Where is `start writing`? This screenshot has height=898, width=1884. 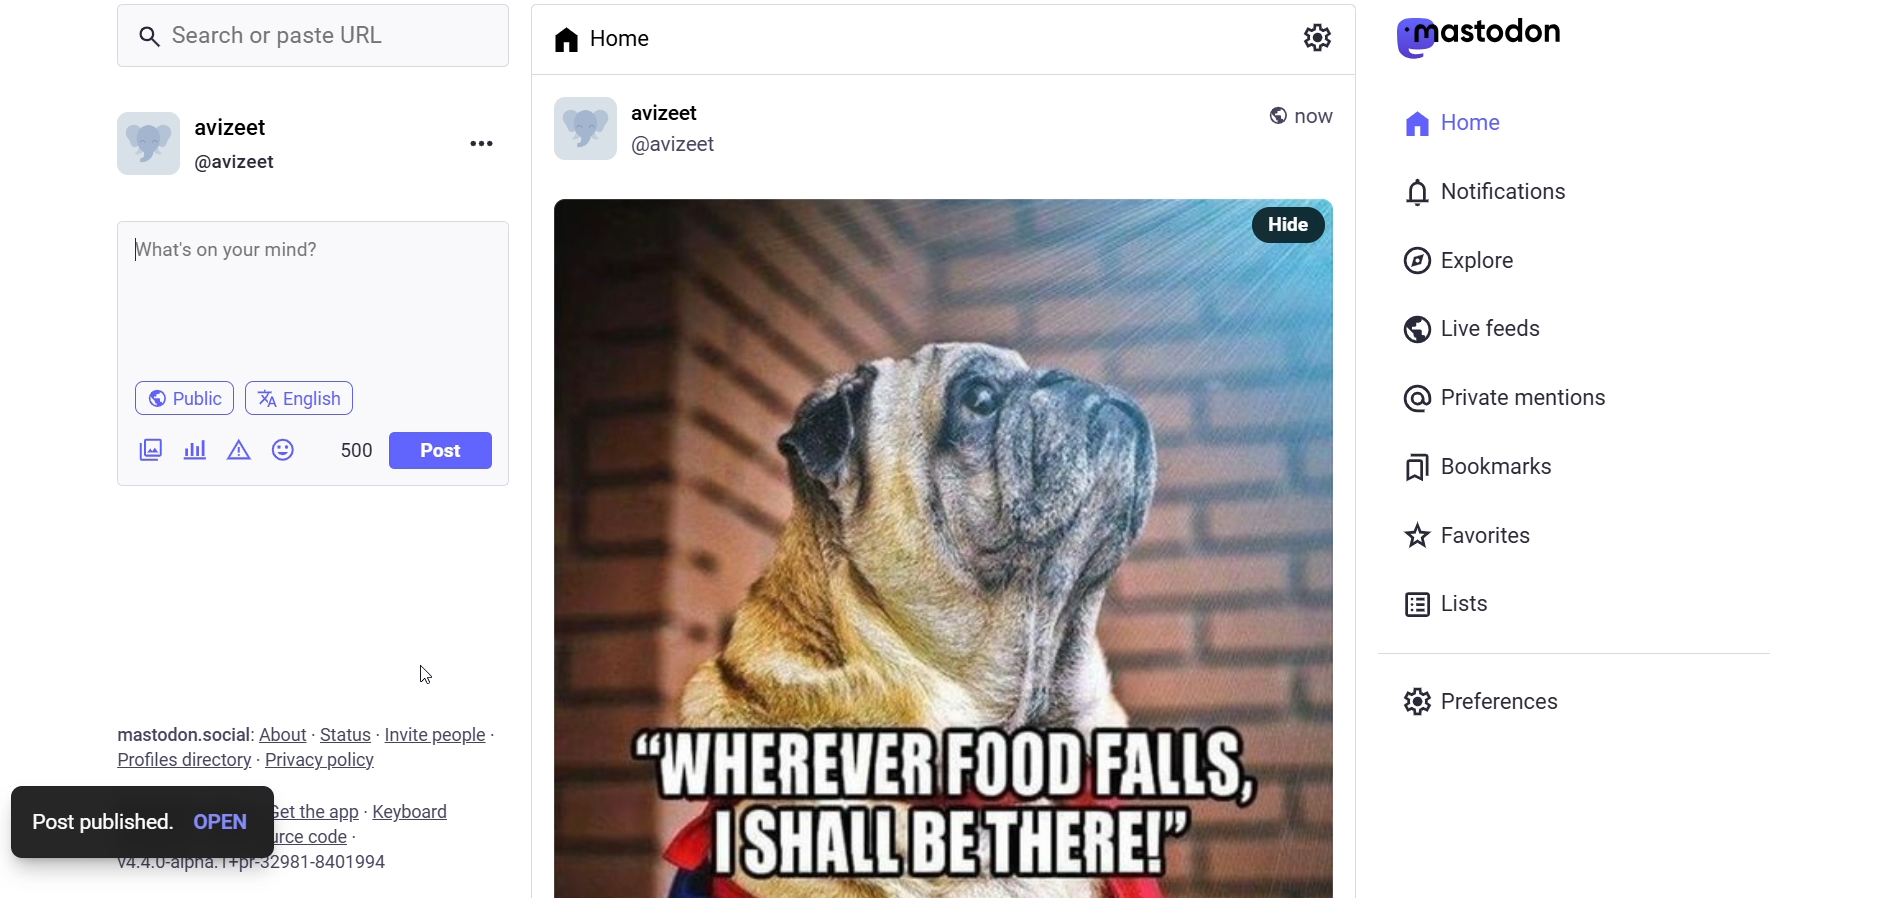 start writing is located at coordinates (140, 250).